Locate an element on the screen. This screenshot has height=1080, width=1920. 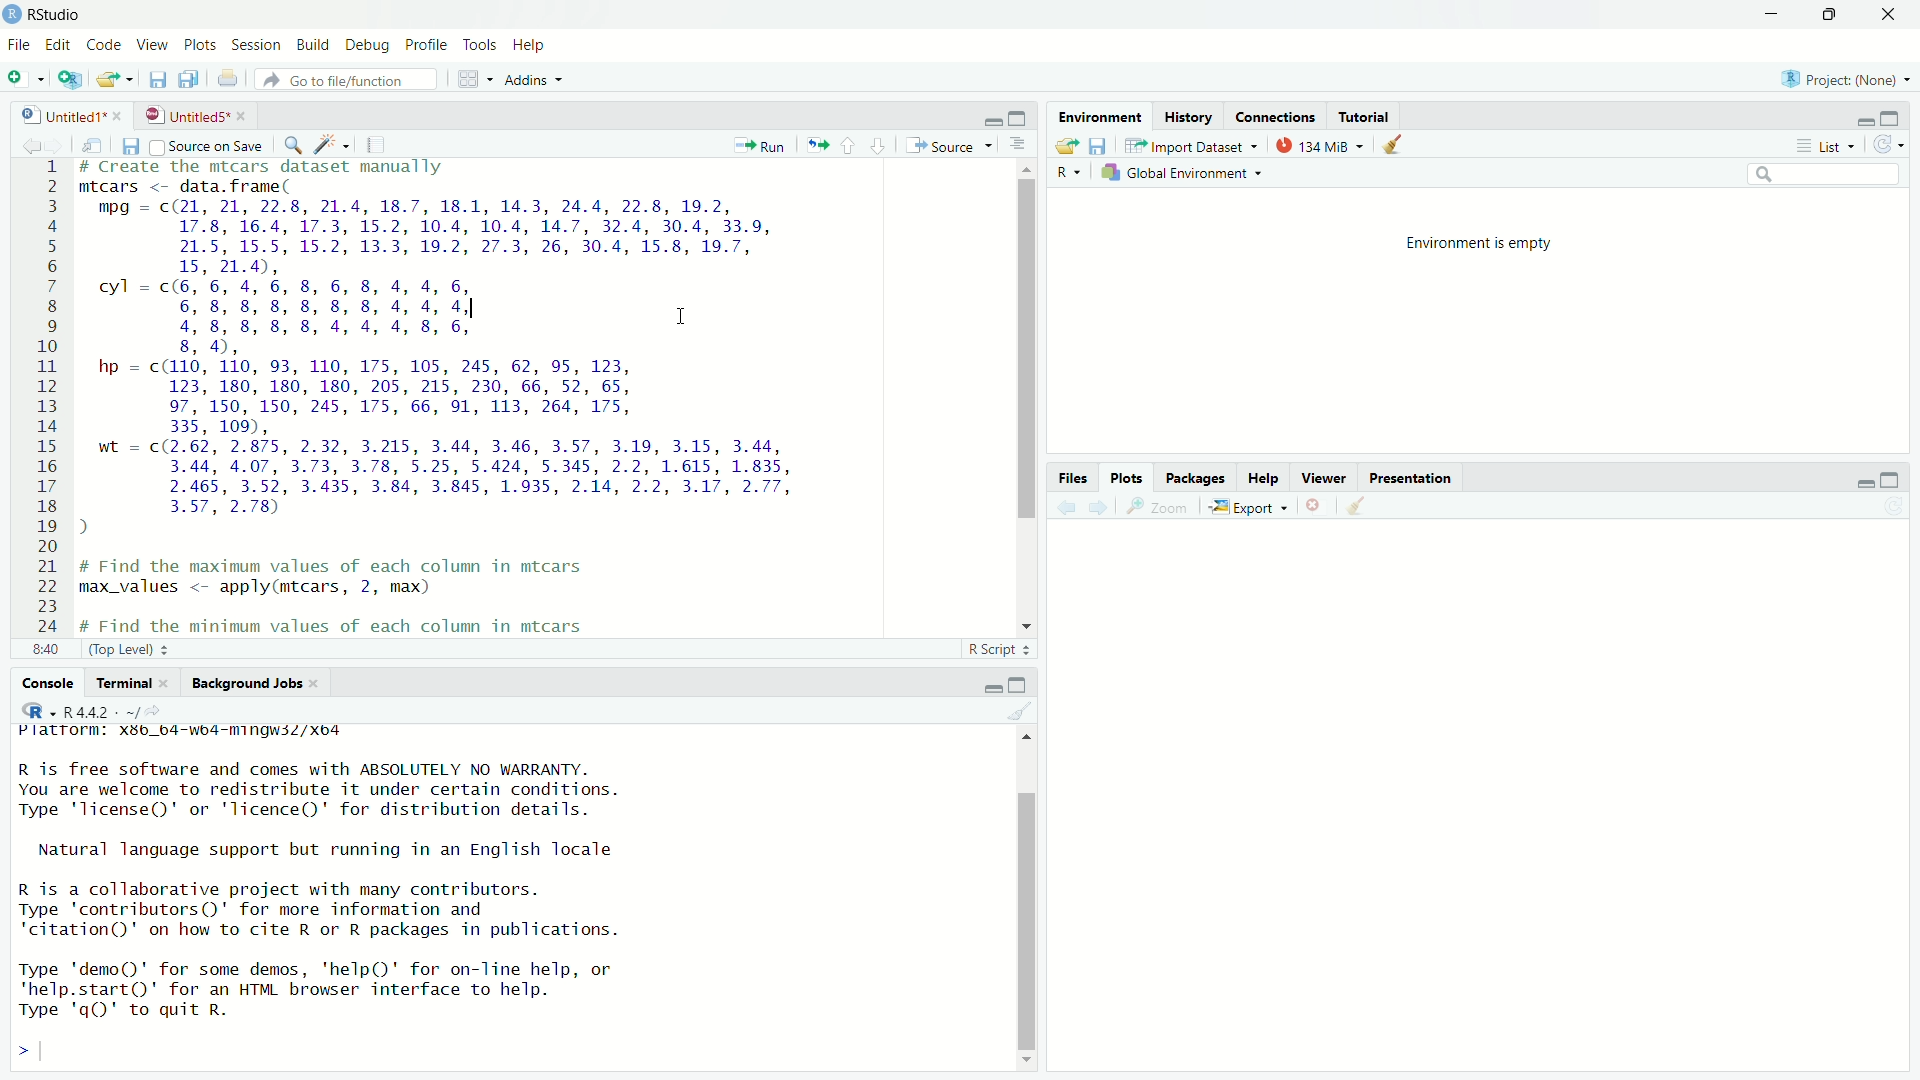
files is located at coordinates (1106, 148).